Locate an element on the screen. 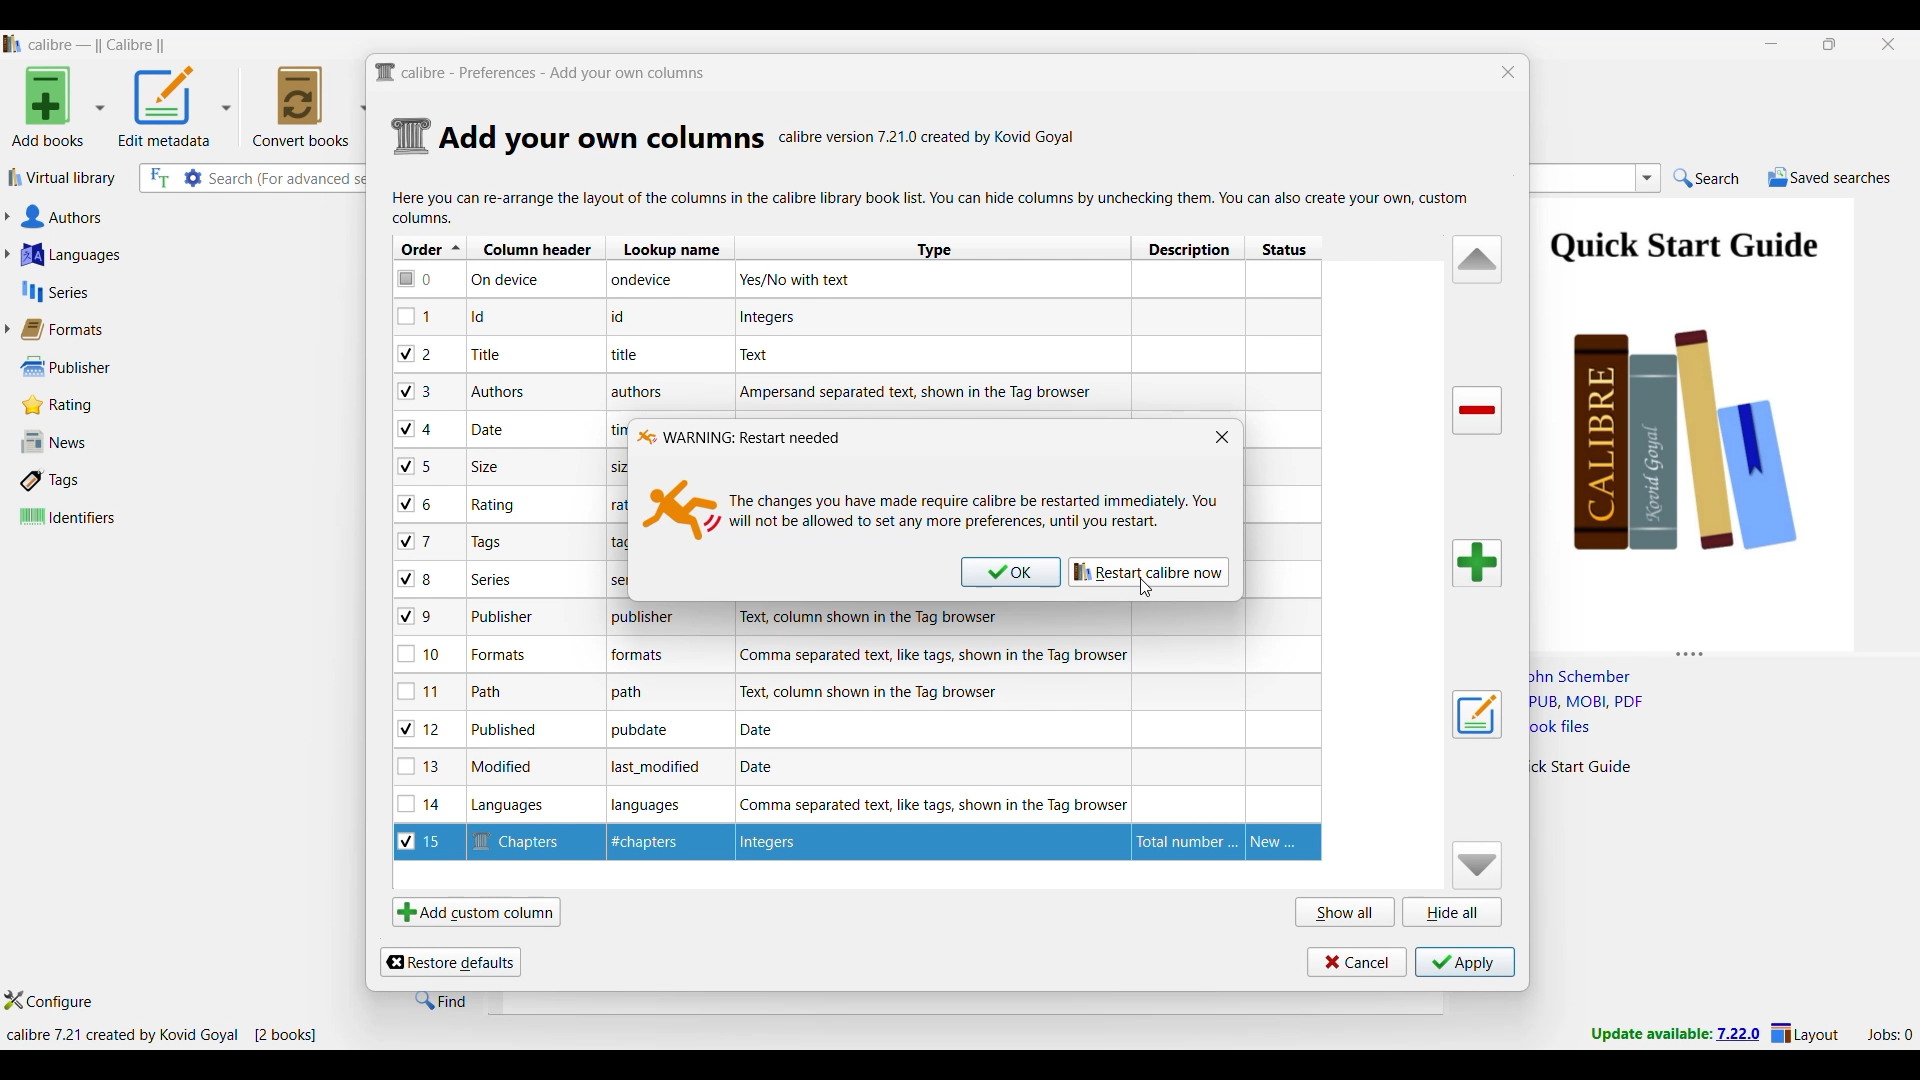 This screenshot has width=1920, height=1080. Description column is located at coordinates (1188, 247).